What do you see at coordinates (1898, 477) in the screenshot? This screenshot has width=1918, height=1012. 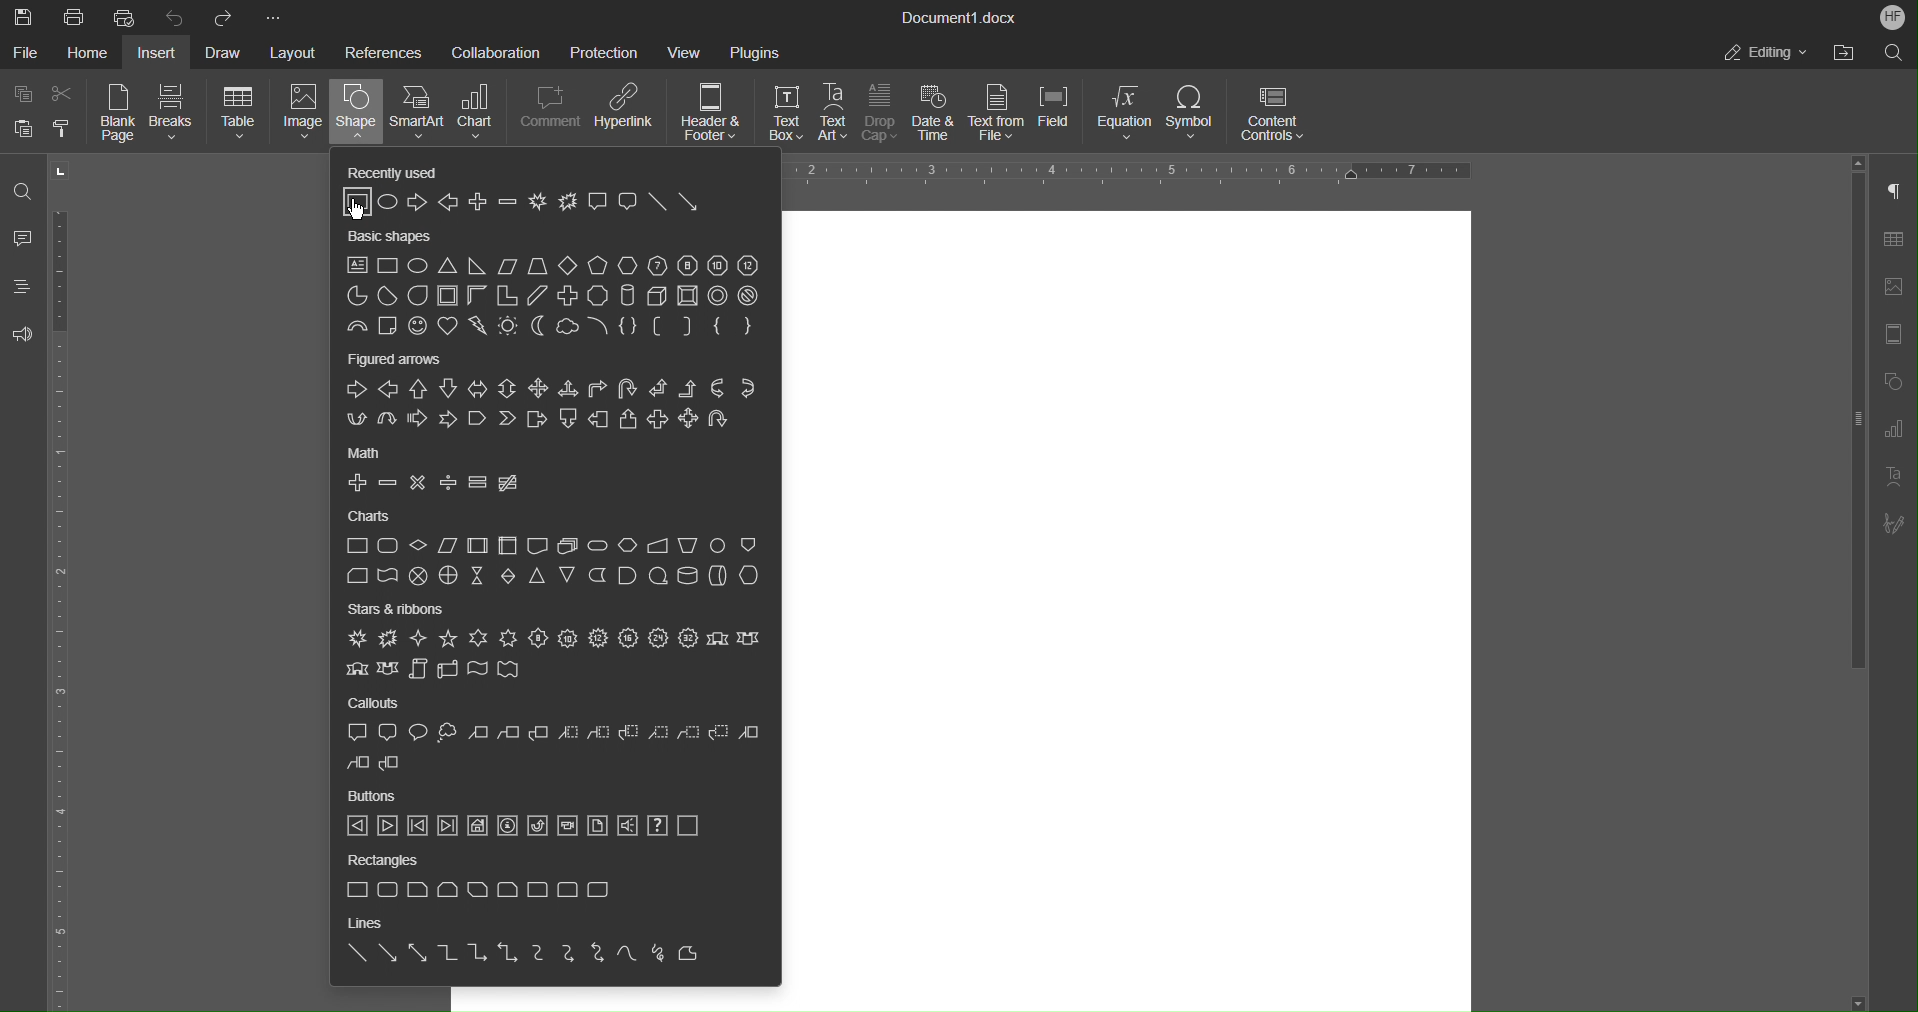 I see `Text Art` at bounding box center [1898, 477].